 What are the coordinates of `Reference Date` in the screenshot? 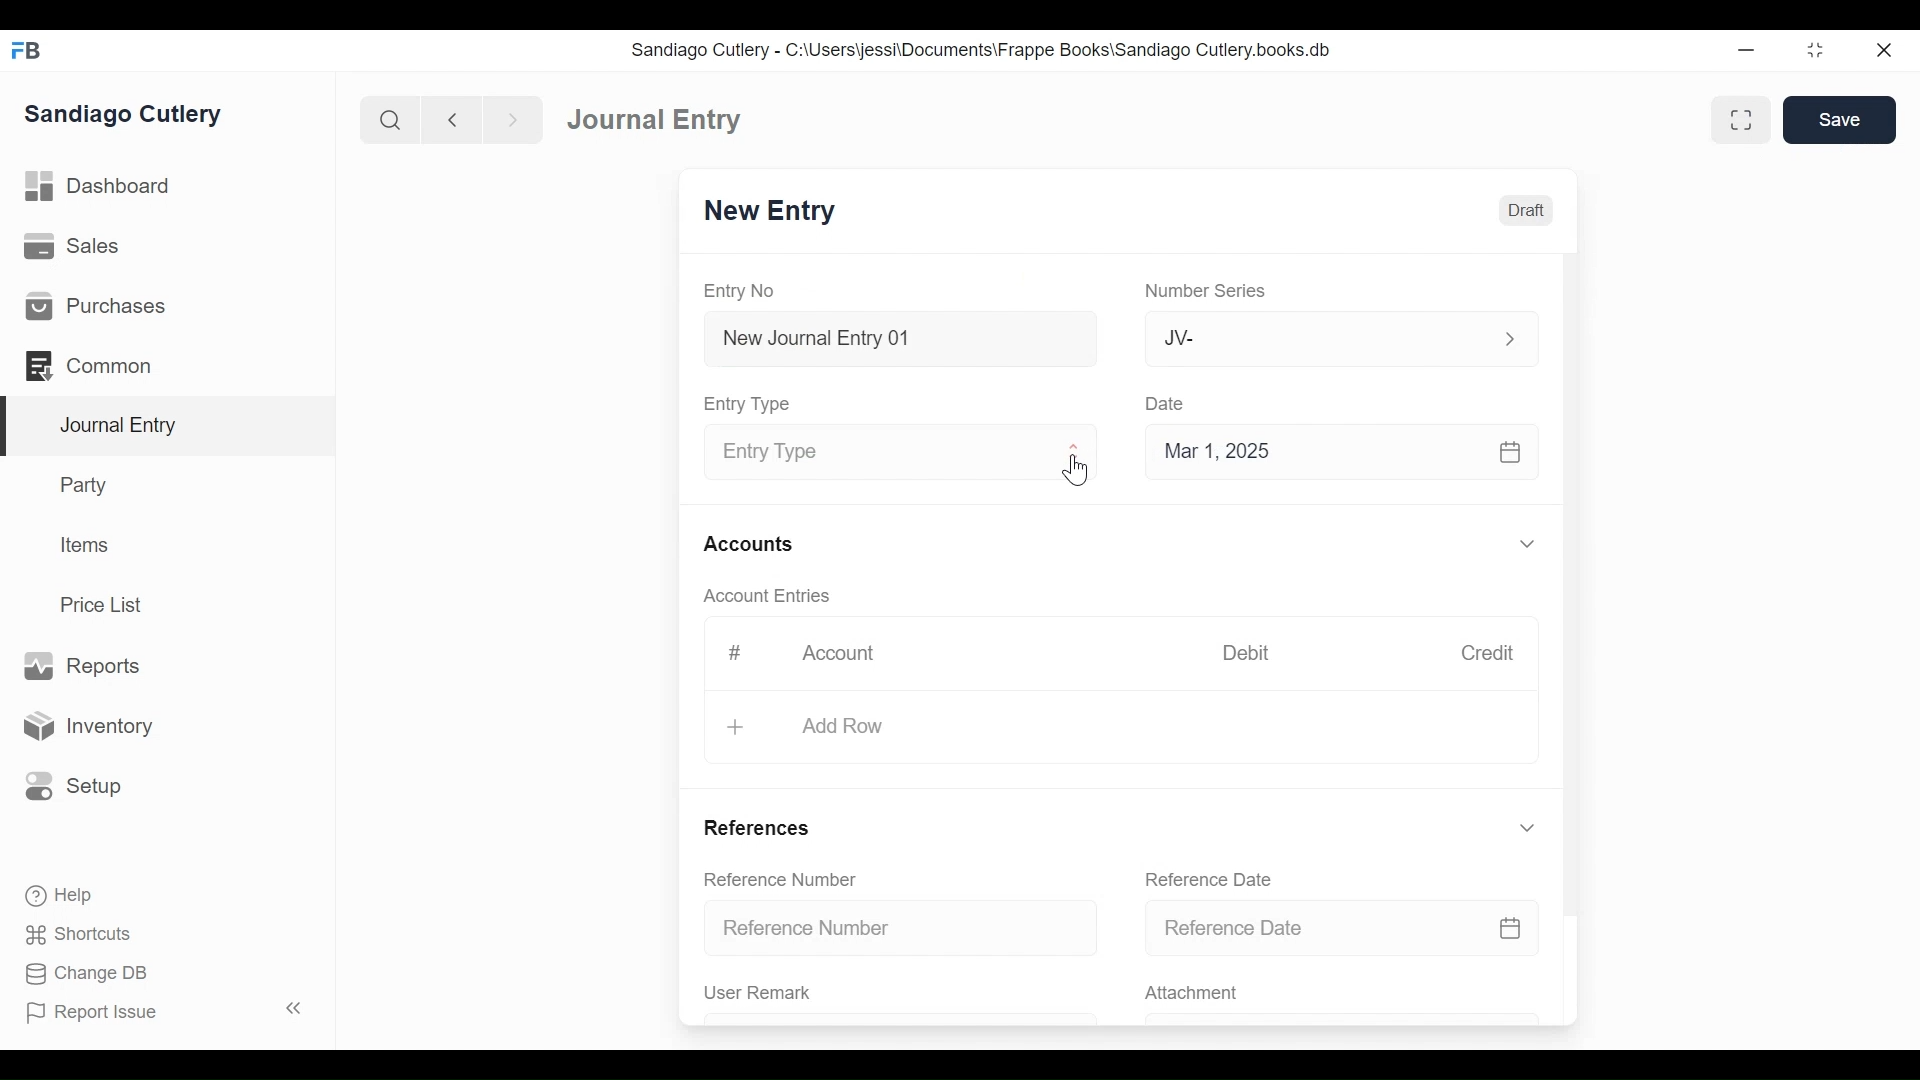 It's located at (1342, 926).